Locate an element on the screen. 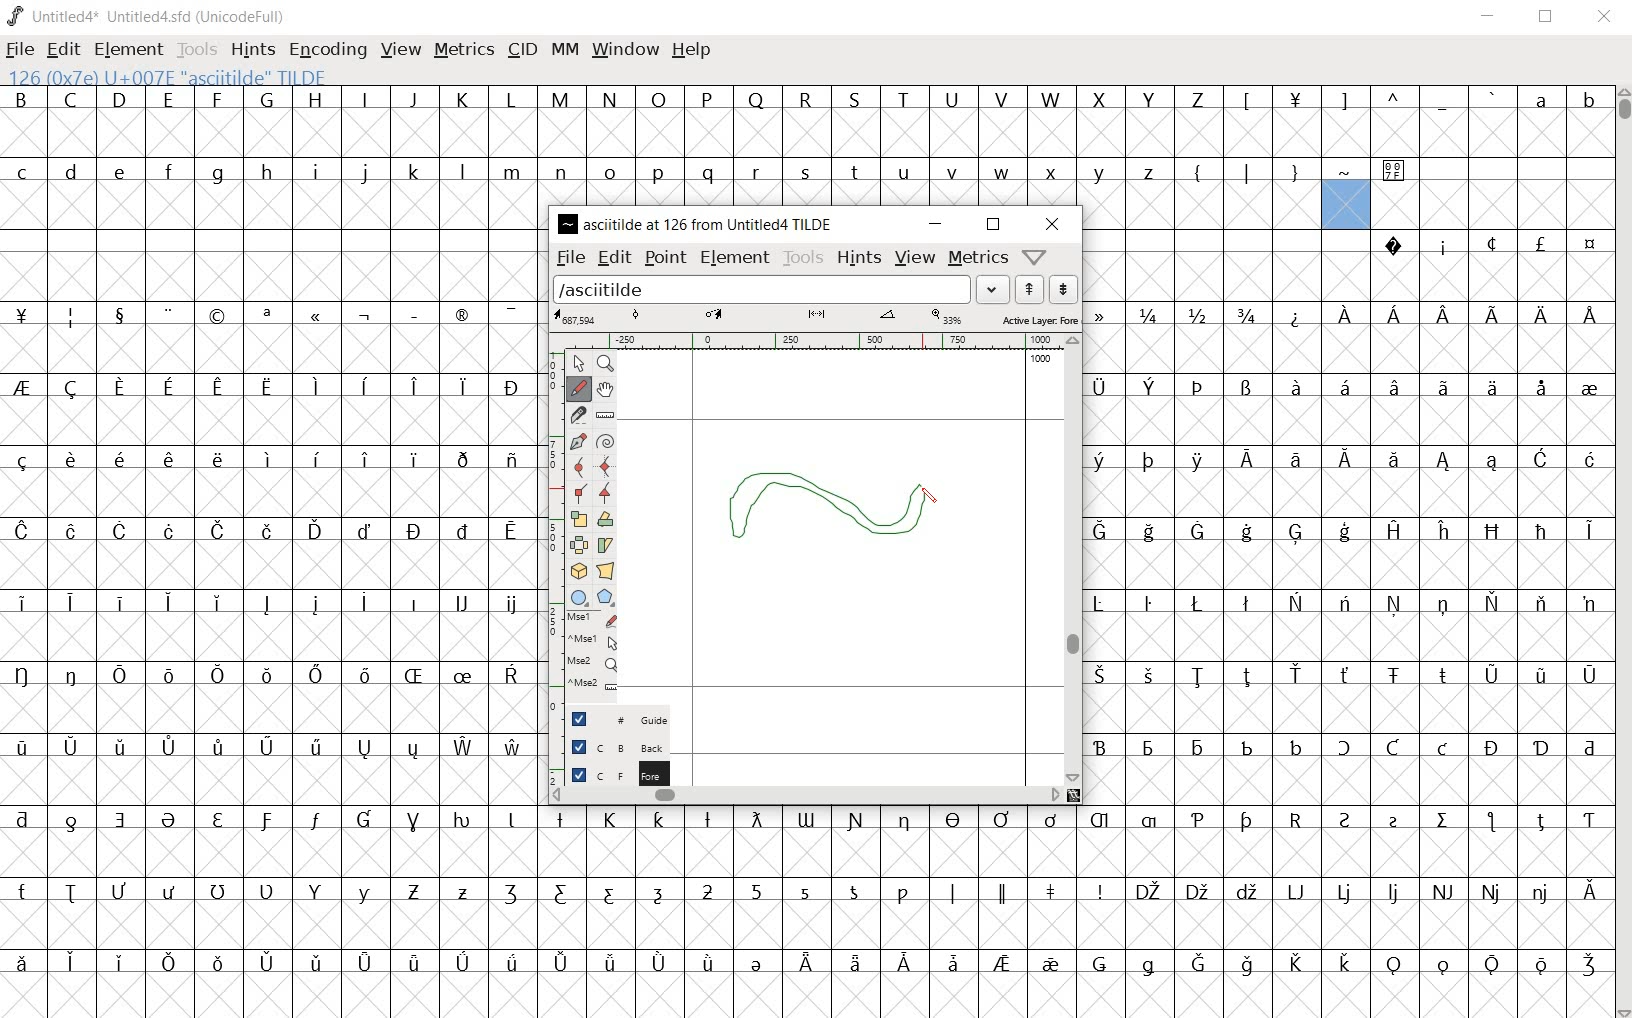 This screenshot has height=1018, width=1632. guide is located at coordinates (607, 715).